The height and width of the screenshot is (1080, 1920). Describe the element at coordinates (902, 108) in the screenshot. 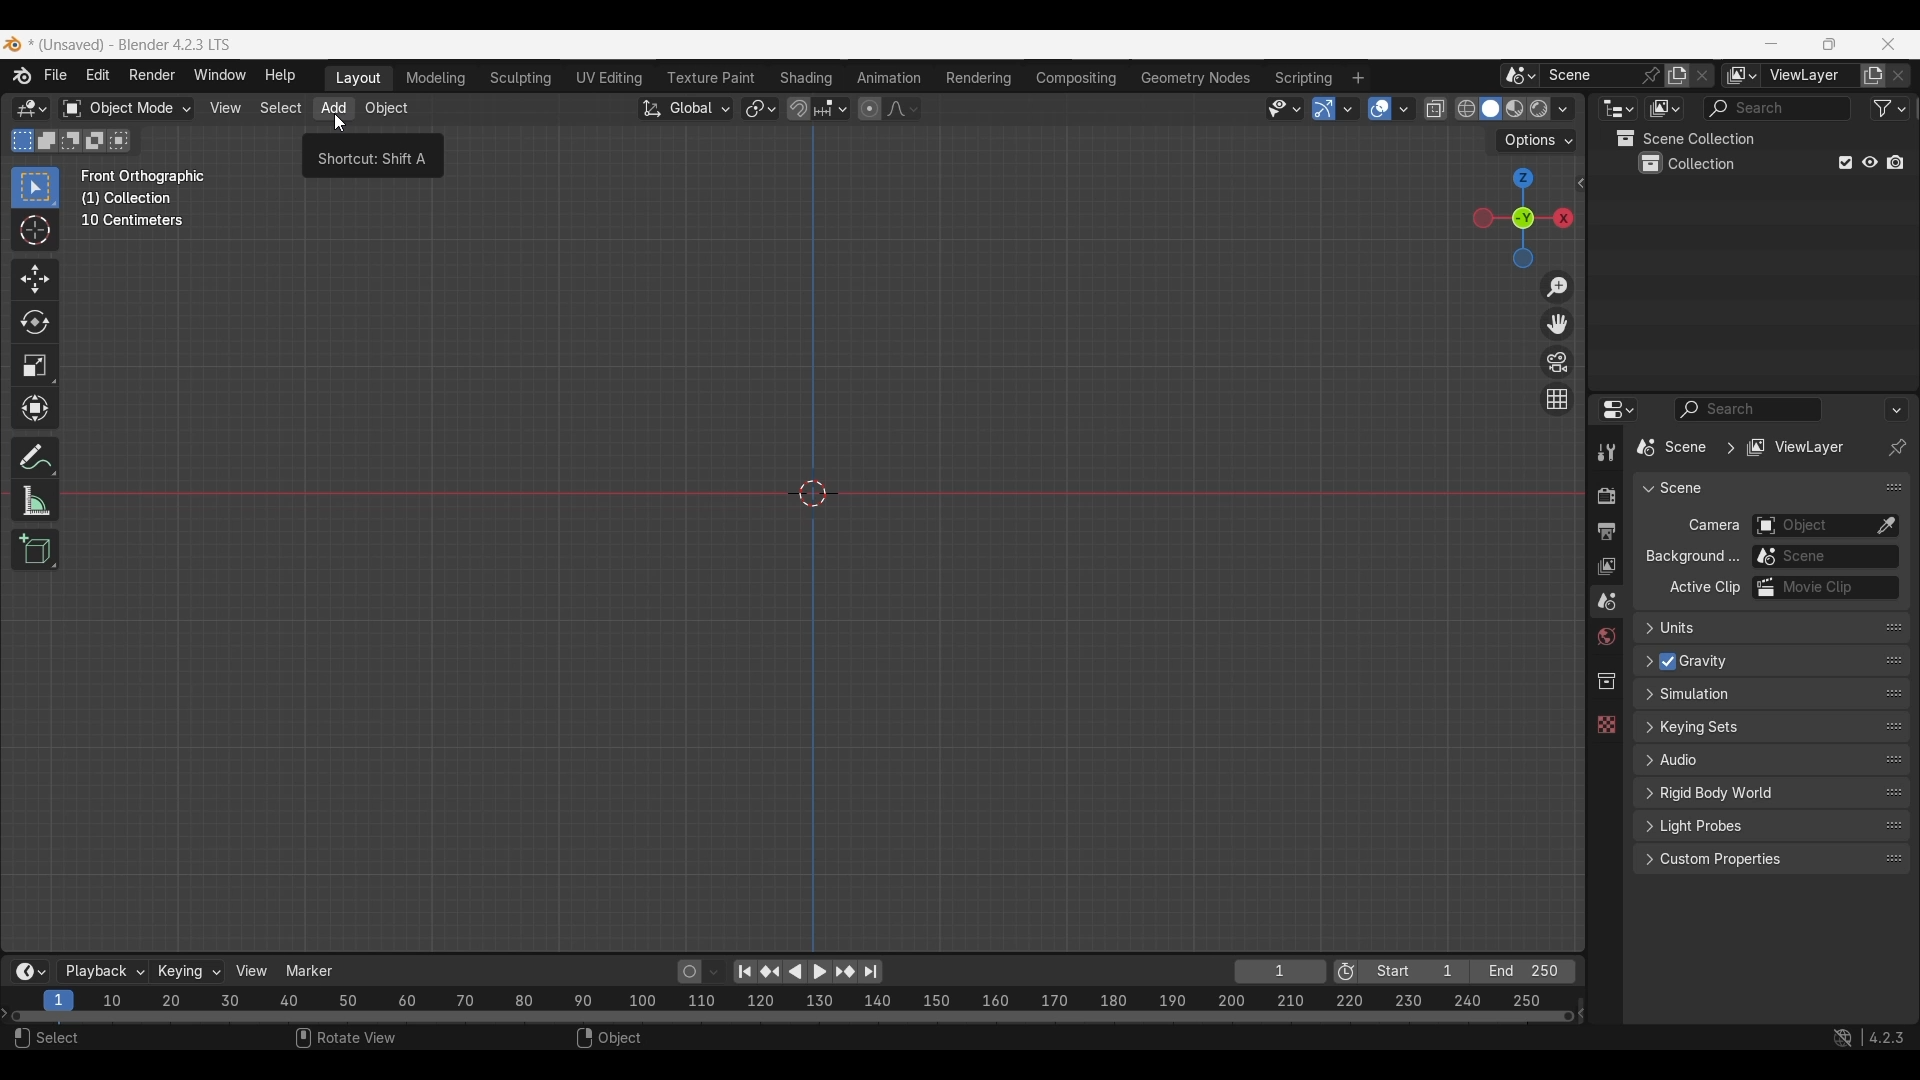

I see `Proportional editing falloff` at that location.